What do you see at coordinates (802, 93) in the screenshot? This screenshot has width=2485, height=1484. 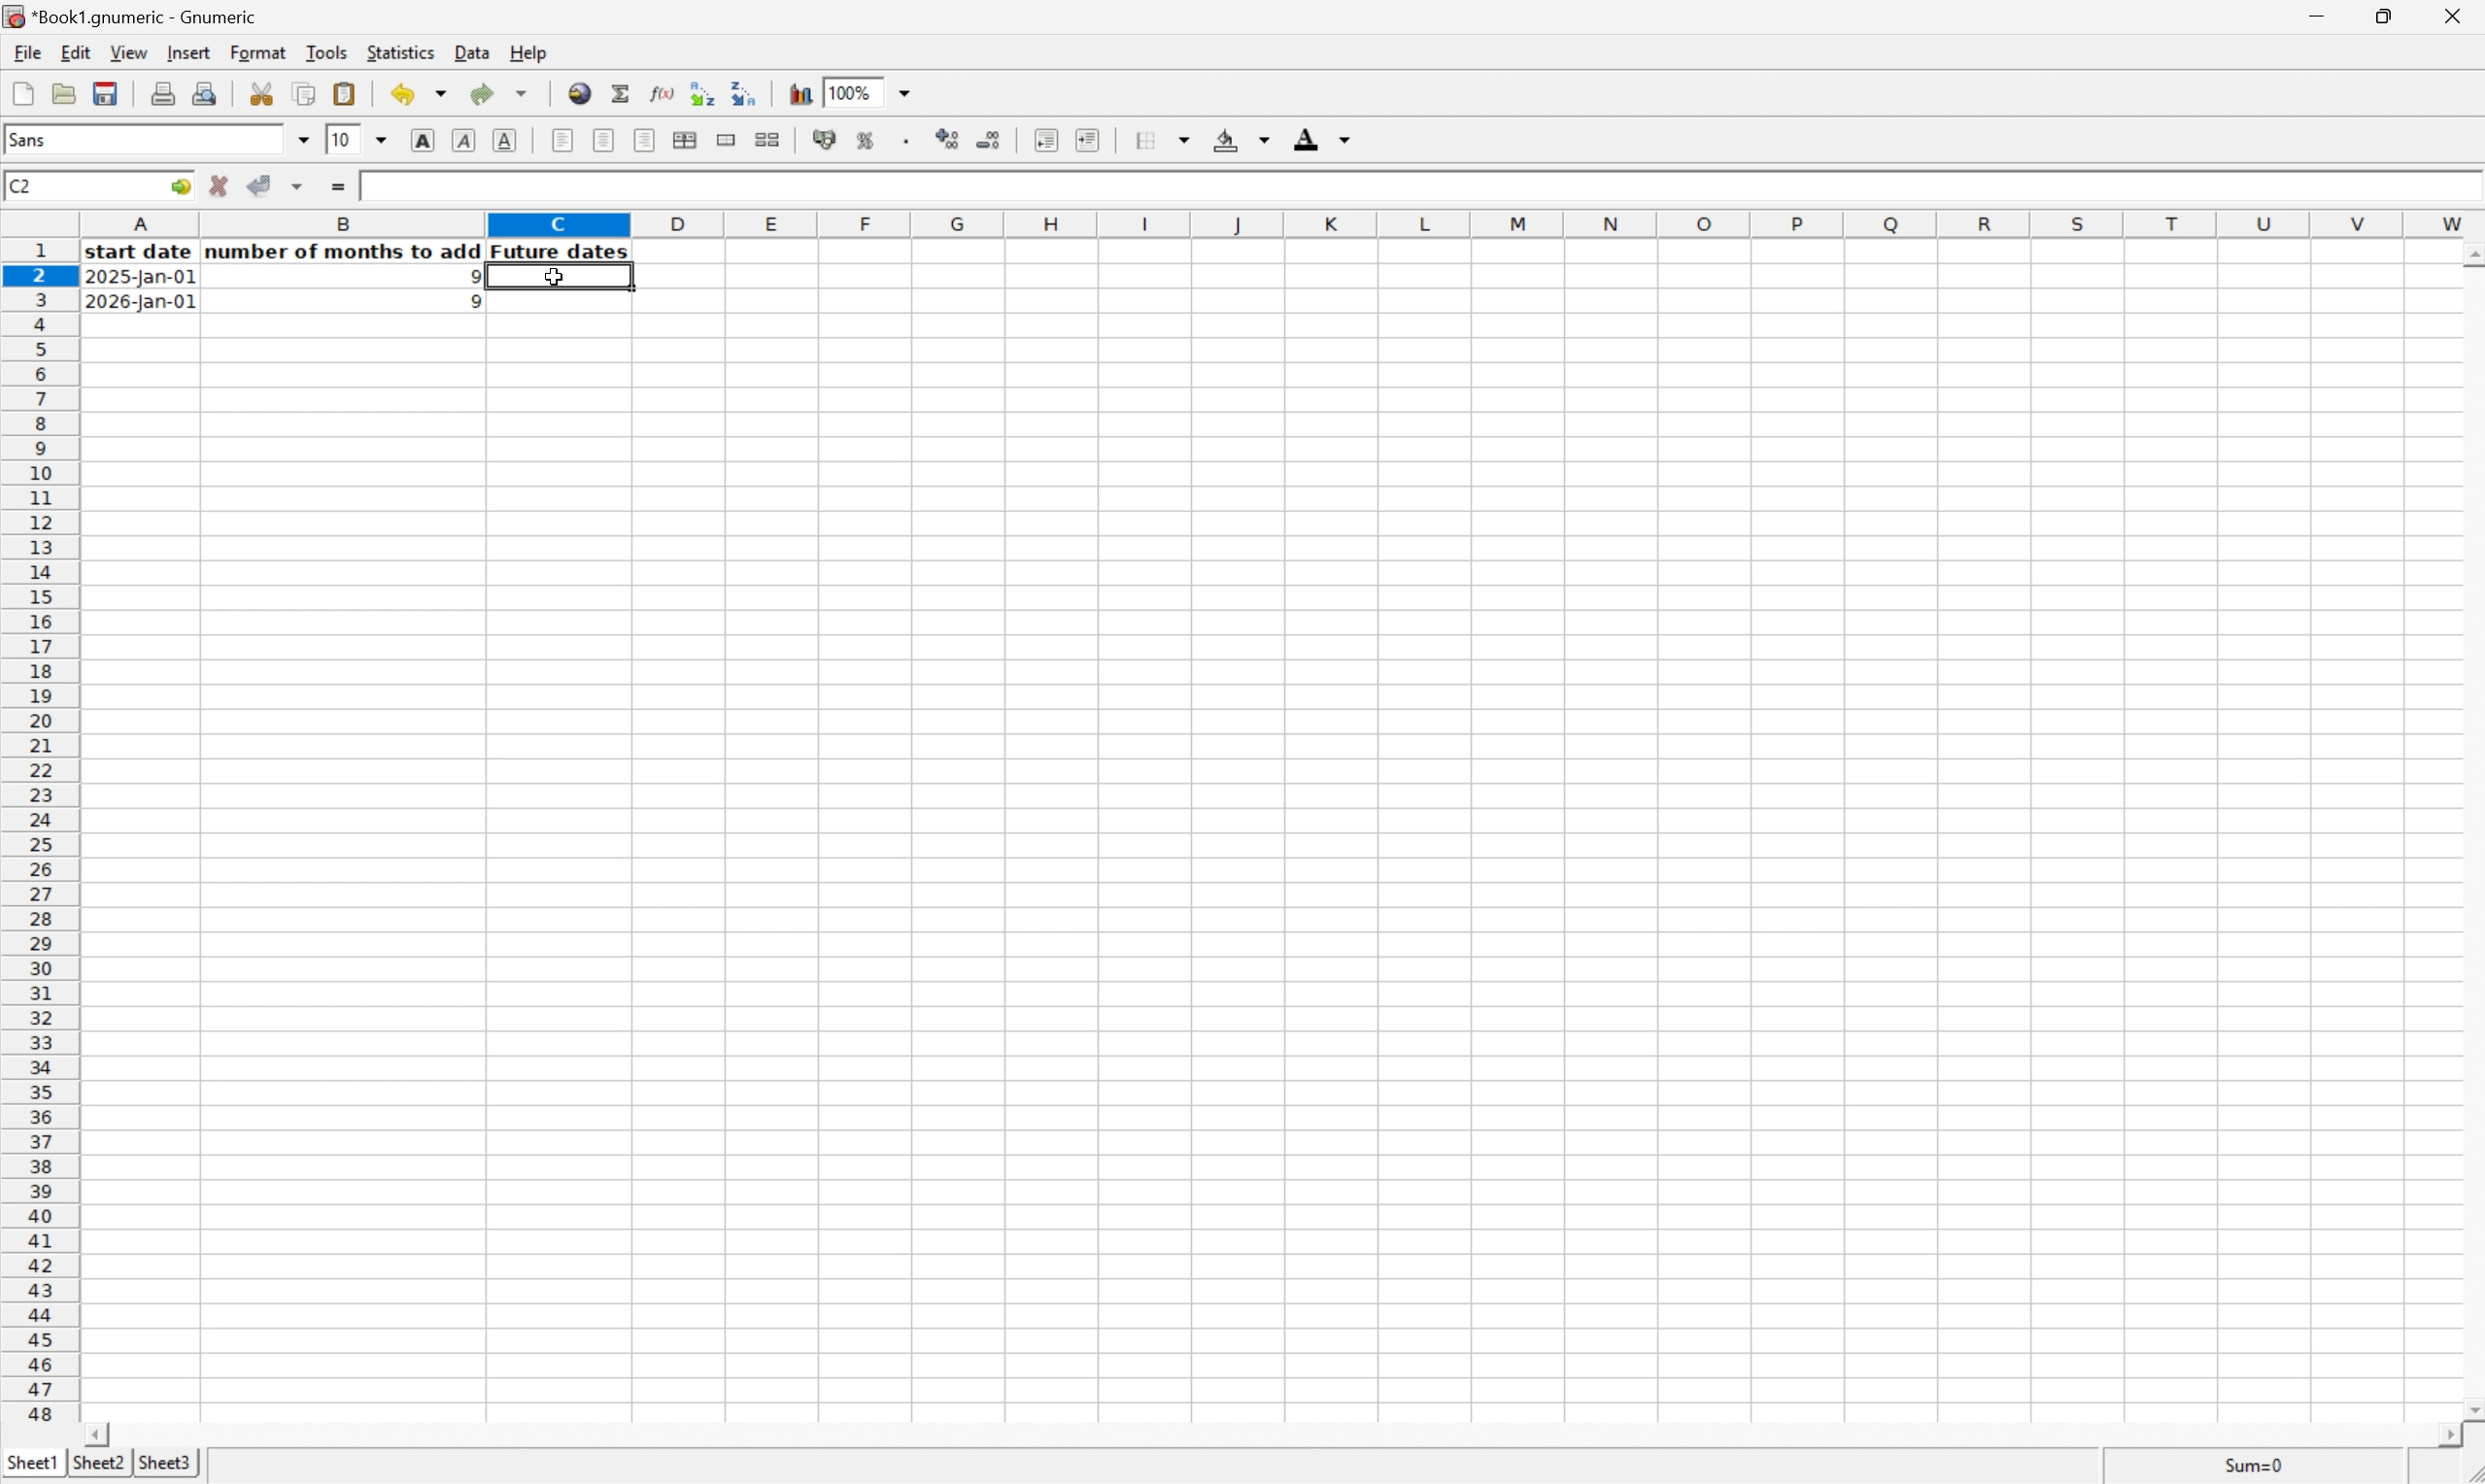 I see `Insert a chart` at bounding box center [802, 93].